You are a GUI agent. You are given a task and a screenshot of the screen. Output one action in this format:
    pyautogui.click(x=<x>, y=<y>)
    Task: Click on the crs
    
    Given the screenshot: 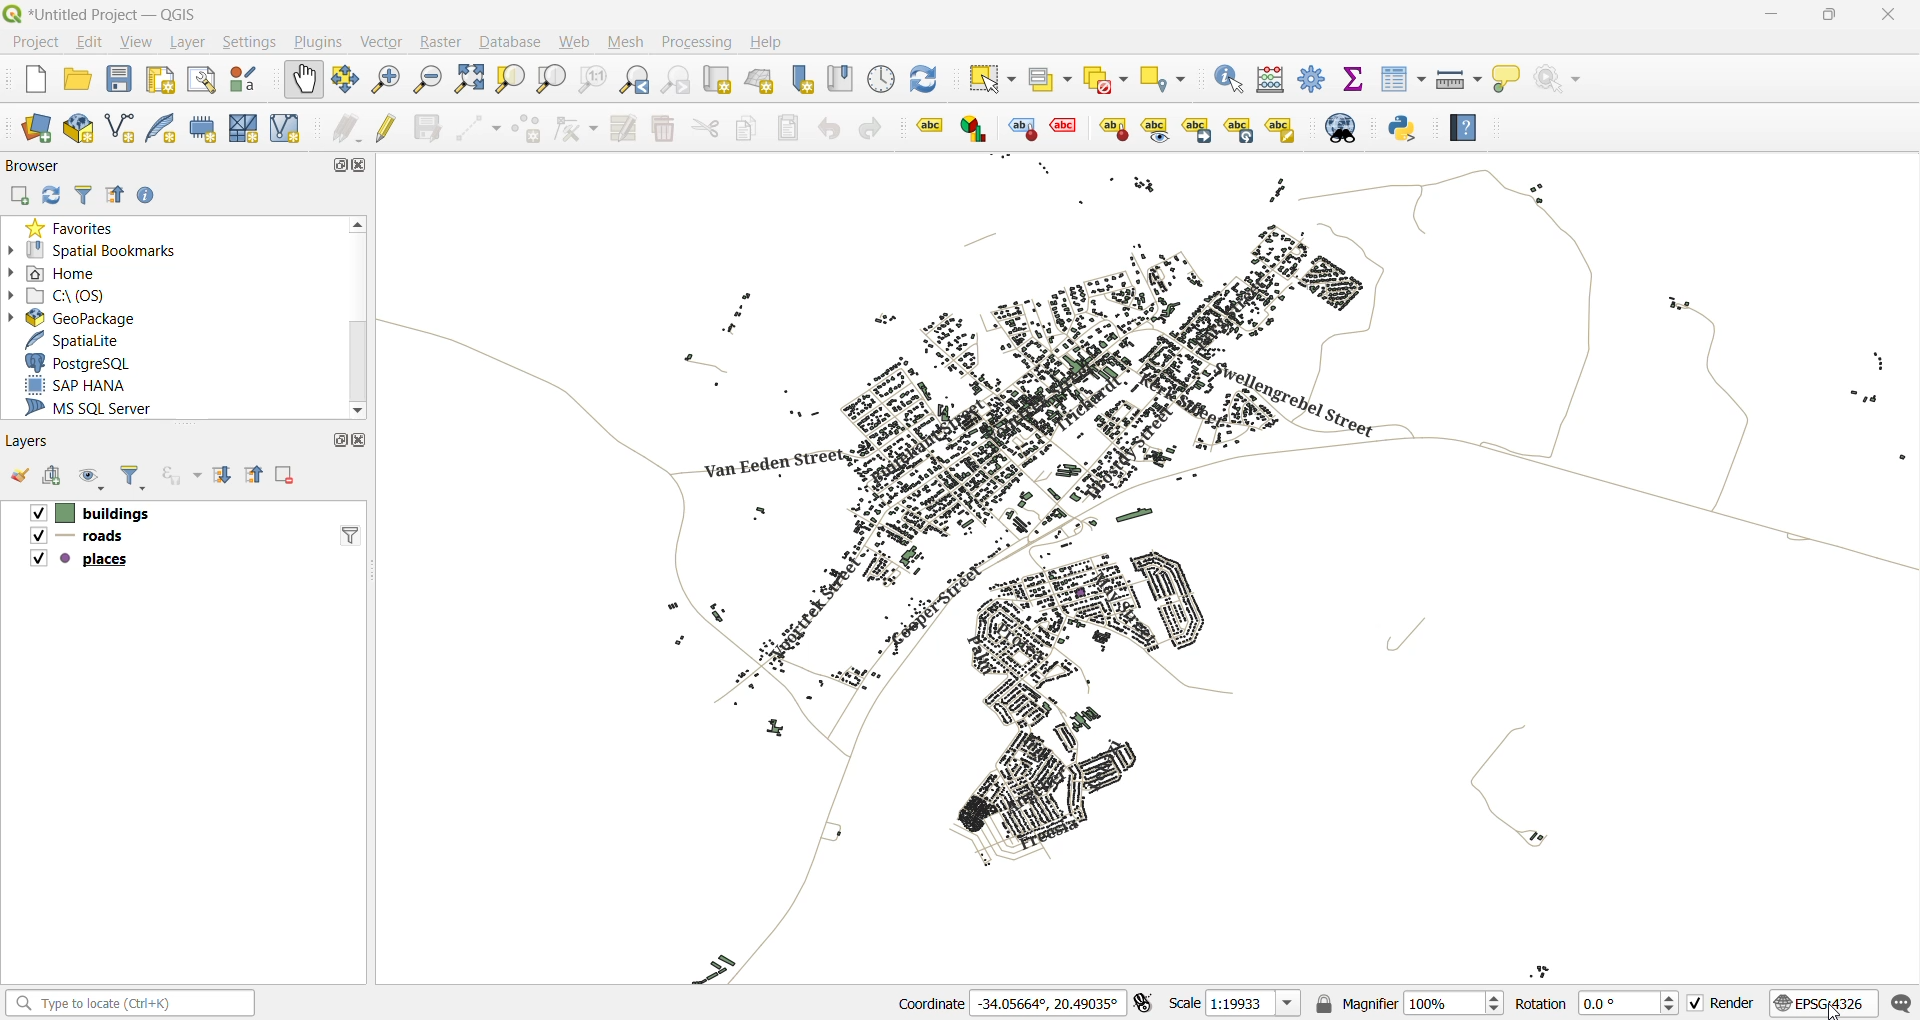 What is the action you would take?
    pyautogui.click(x=1823, y=1003)
    